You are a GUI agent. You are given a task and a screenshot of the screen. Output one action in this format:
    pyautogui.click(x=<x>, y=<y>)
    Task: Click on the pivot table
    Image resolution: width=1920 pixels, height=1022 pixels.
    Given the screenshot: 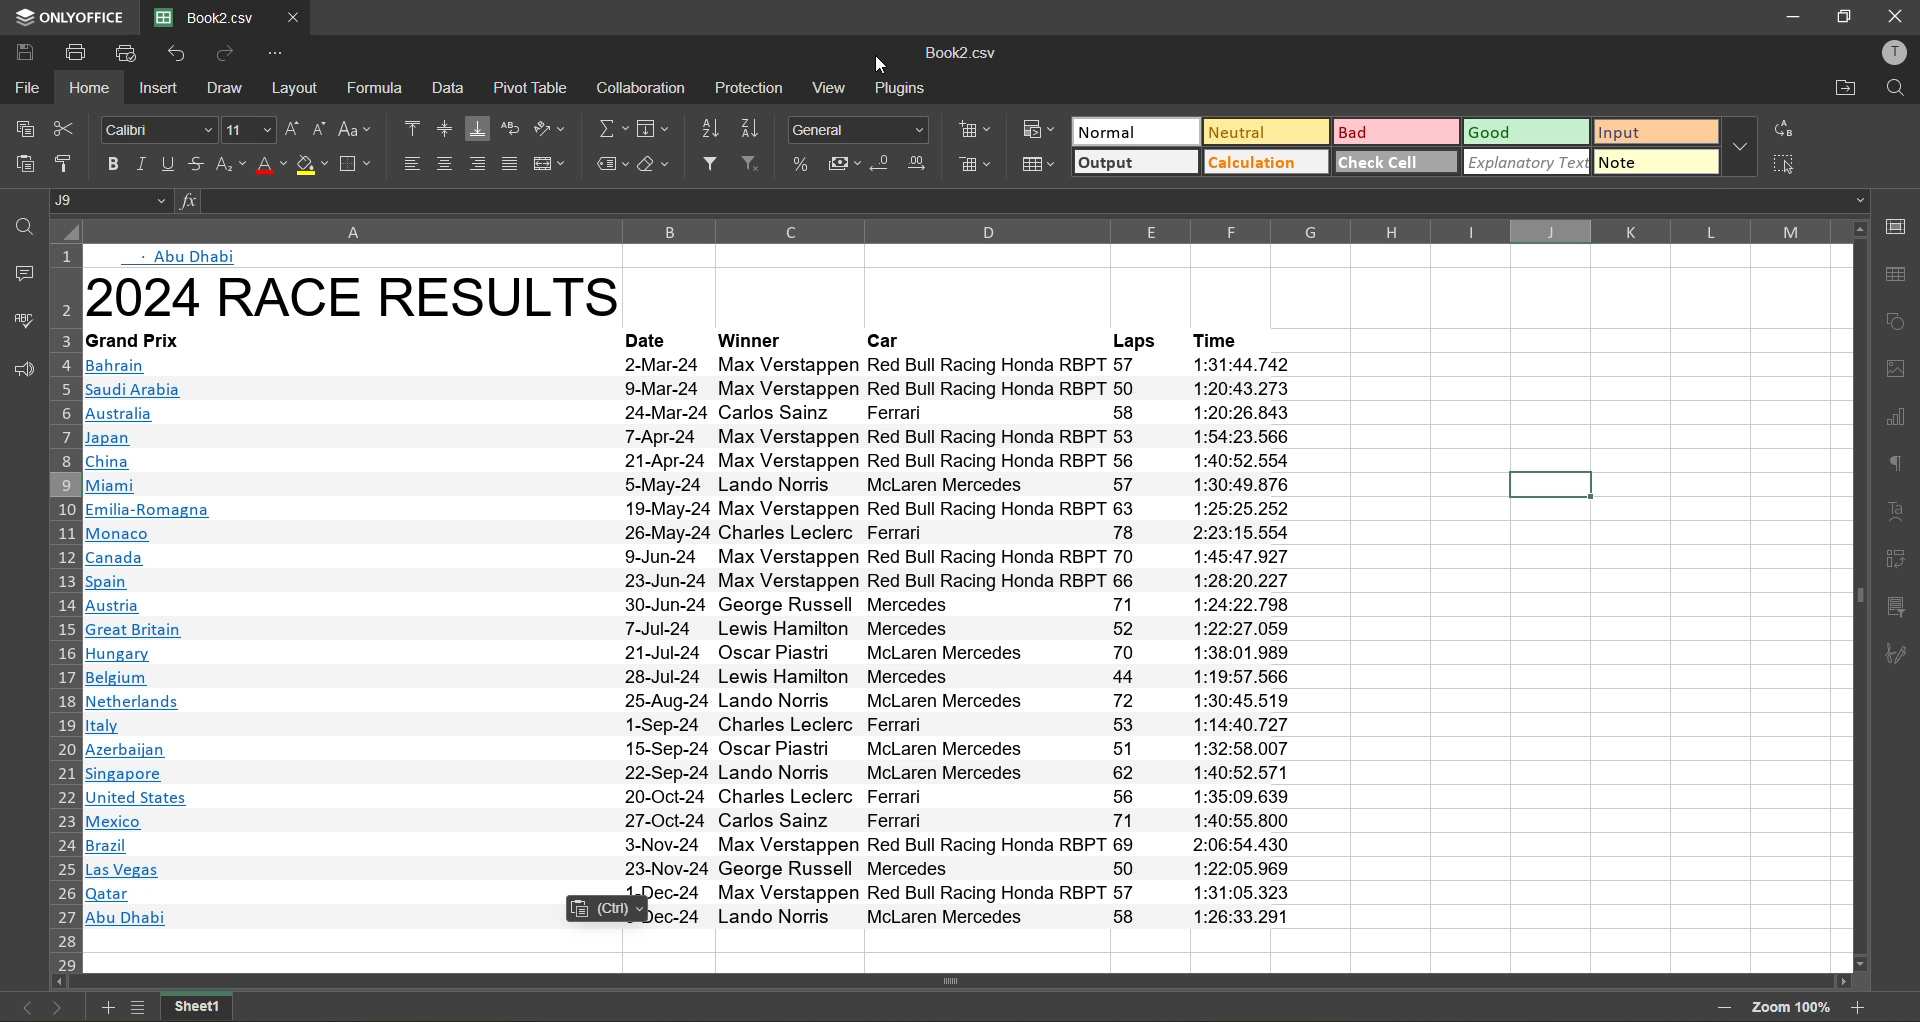 What is the action you would take?
    pyautogui.click(x=535, y=88)
    